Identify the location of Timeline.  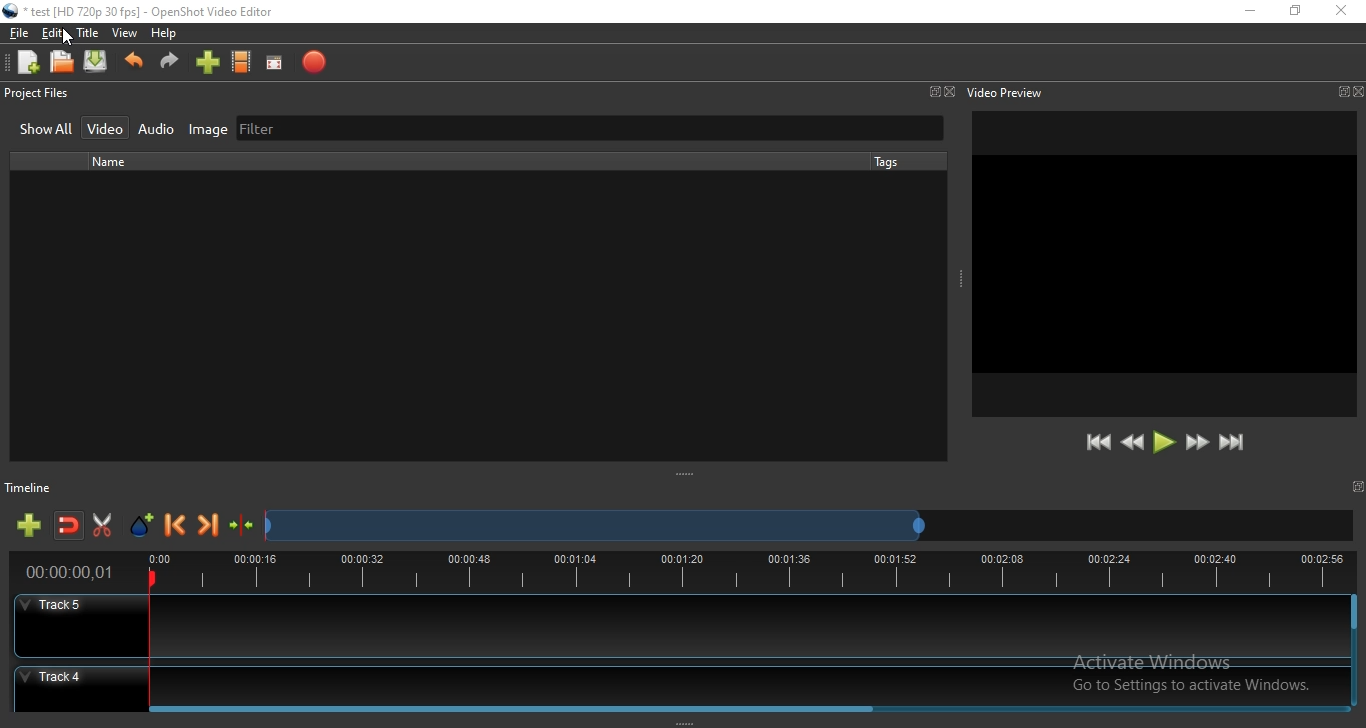
(682, 574).